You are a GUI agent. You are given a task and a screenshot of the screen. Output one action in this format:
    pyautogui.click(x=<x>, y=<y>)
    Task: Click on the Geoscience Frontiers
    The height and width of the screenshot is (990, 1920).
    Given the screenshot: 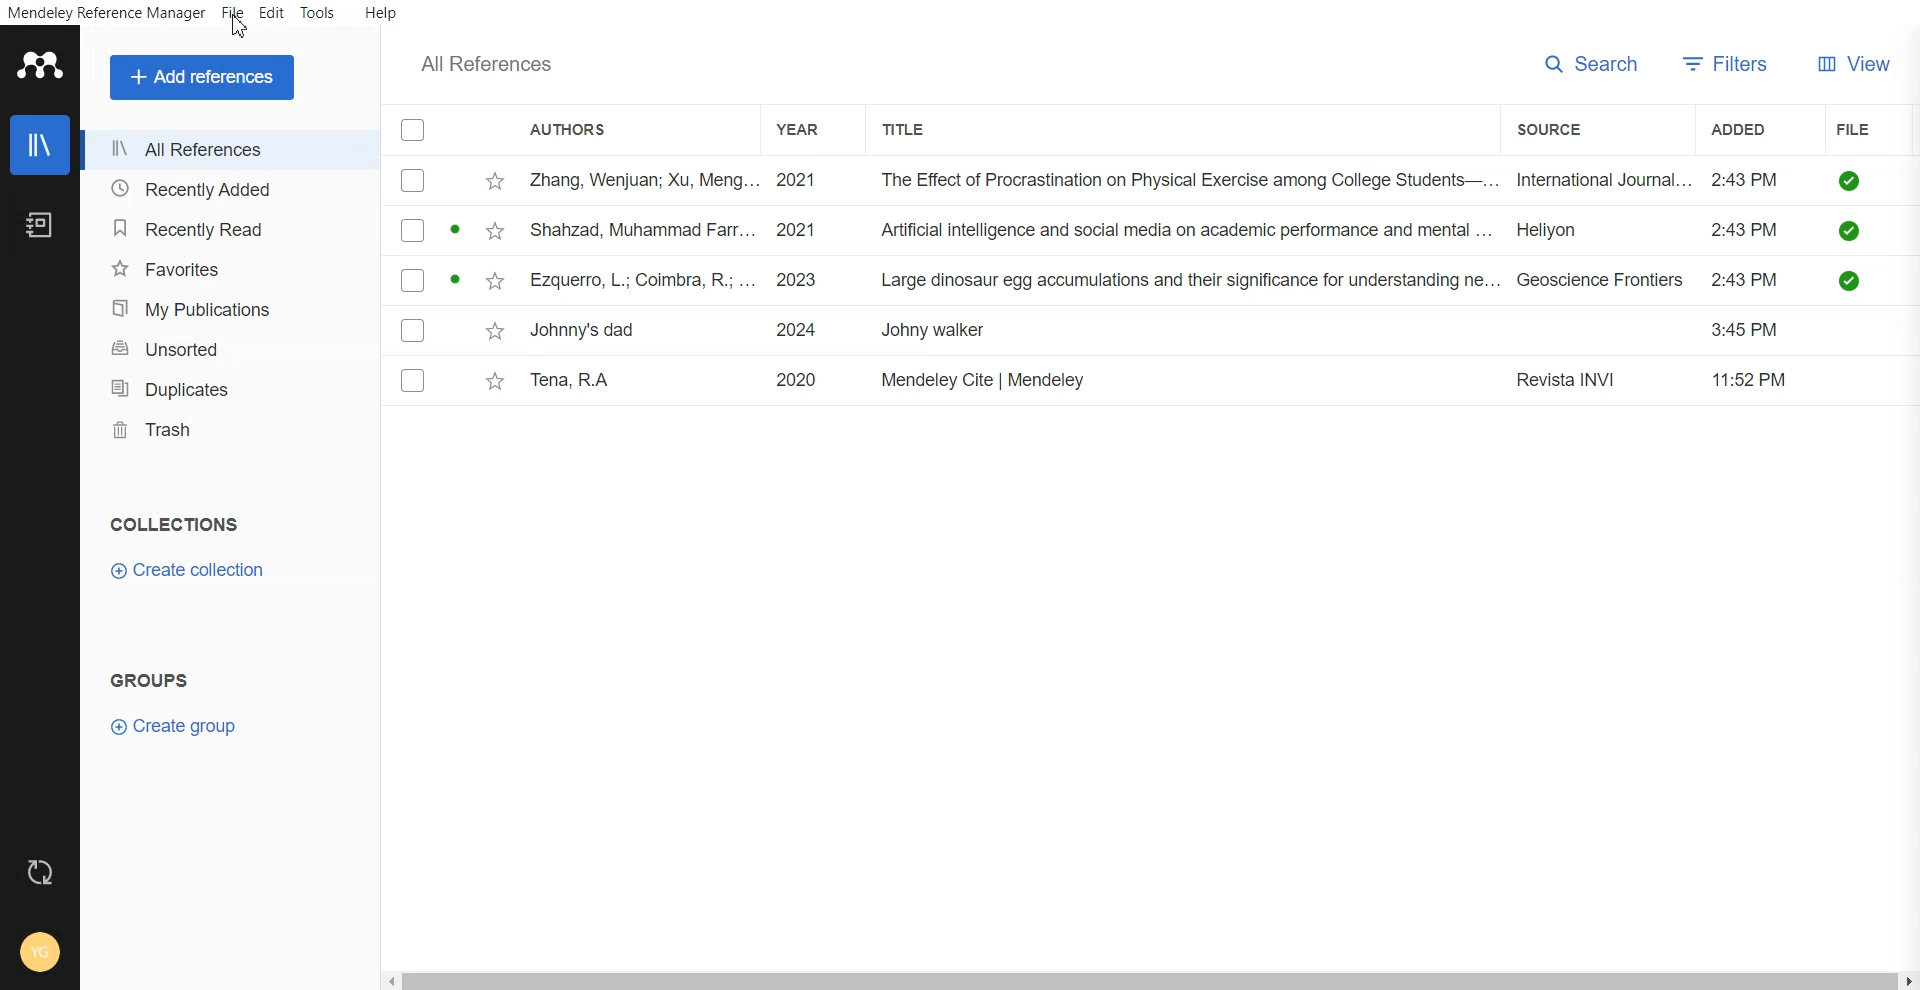 What is the action you would take?
    pyautogui.click(x=1601, y=280)
    